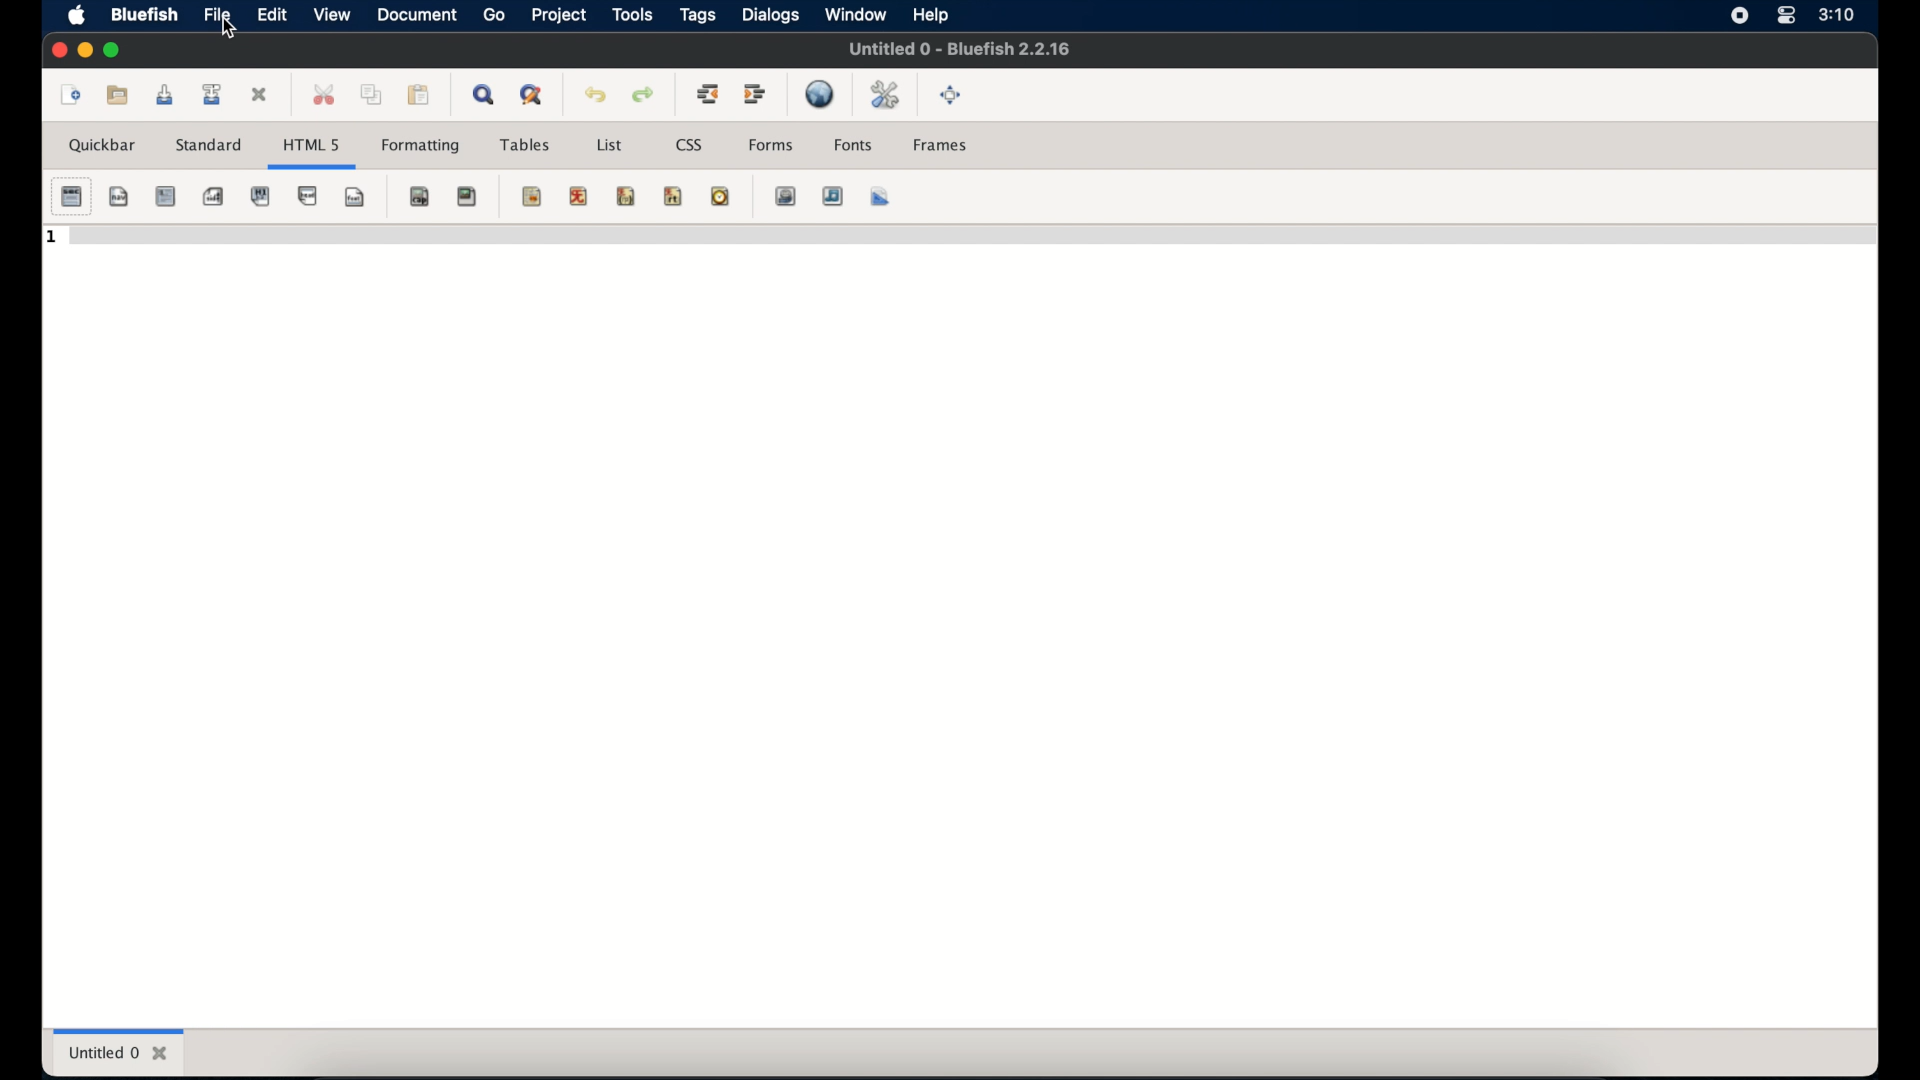 The image size is (1920, 1080). Describe the element at coordinates (119, 94) in the screenshot. I see `open` at that location.